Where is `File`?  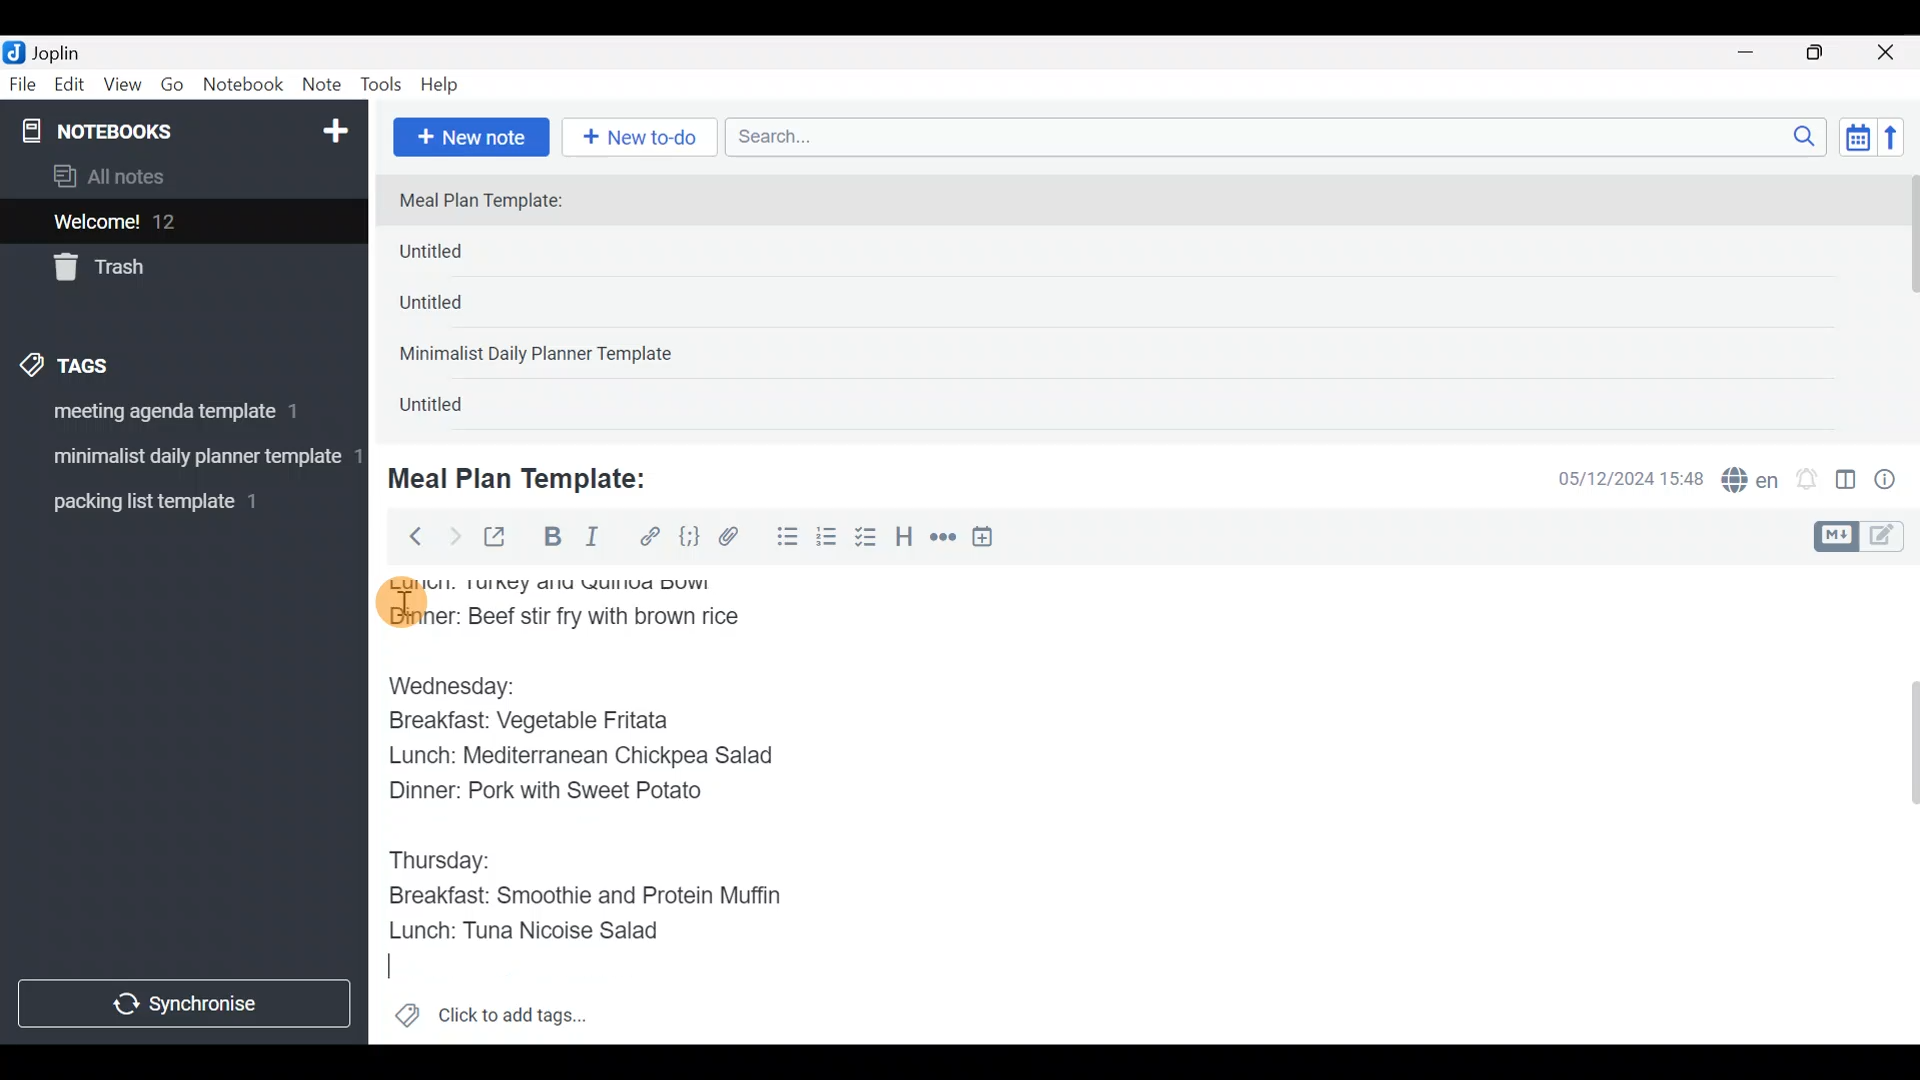
File is located at coordinates (24, 85).